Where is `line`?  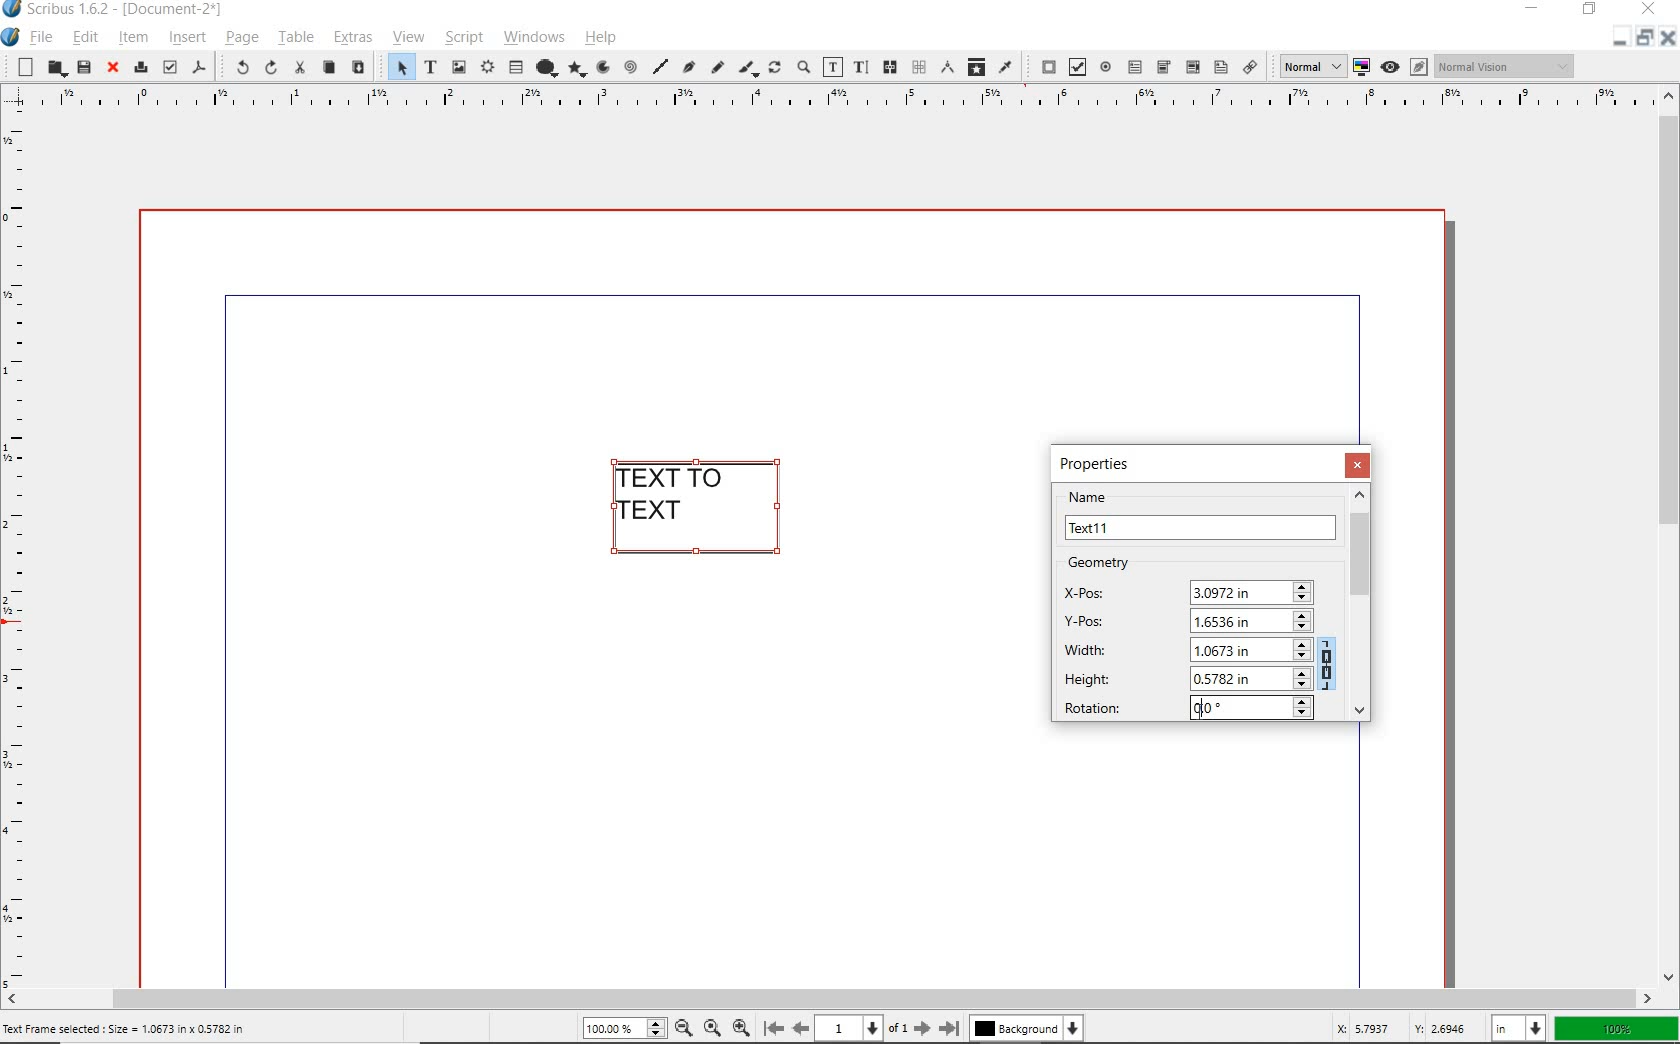
line is located at coordinates (659, 69).